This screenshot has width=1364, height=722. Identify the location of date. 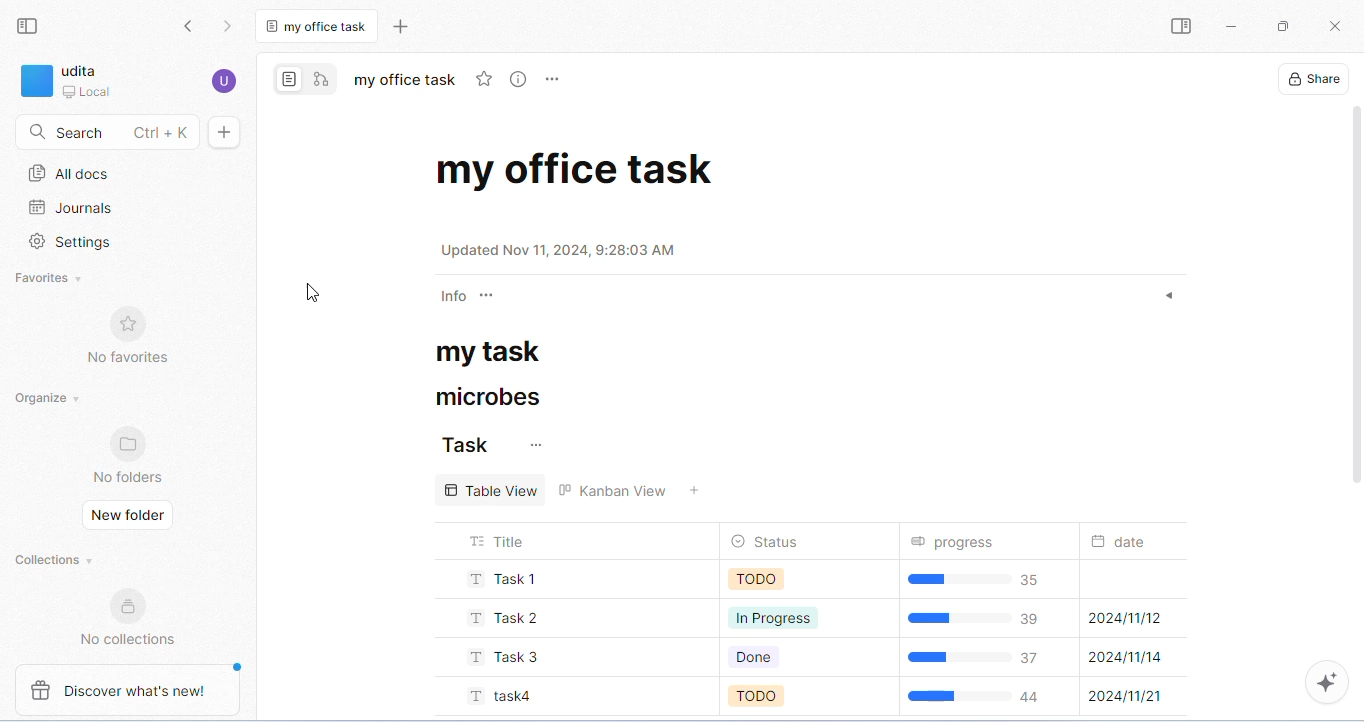
(1134, 542).